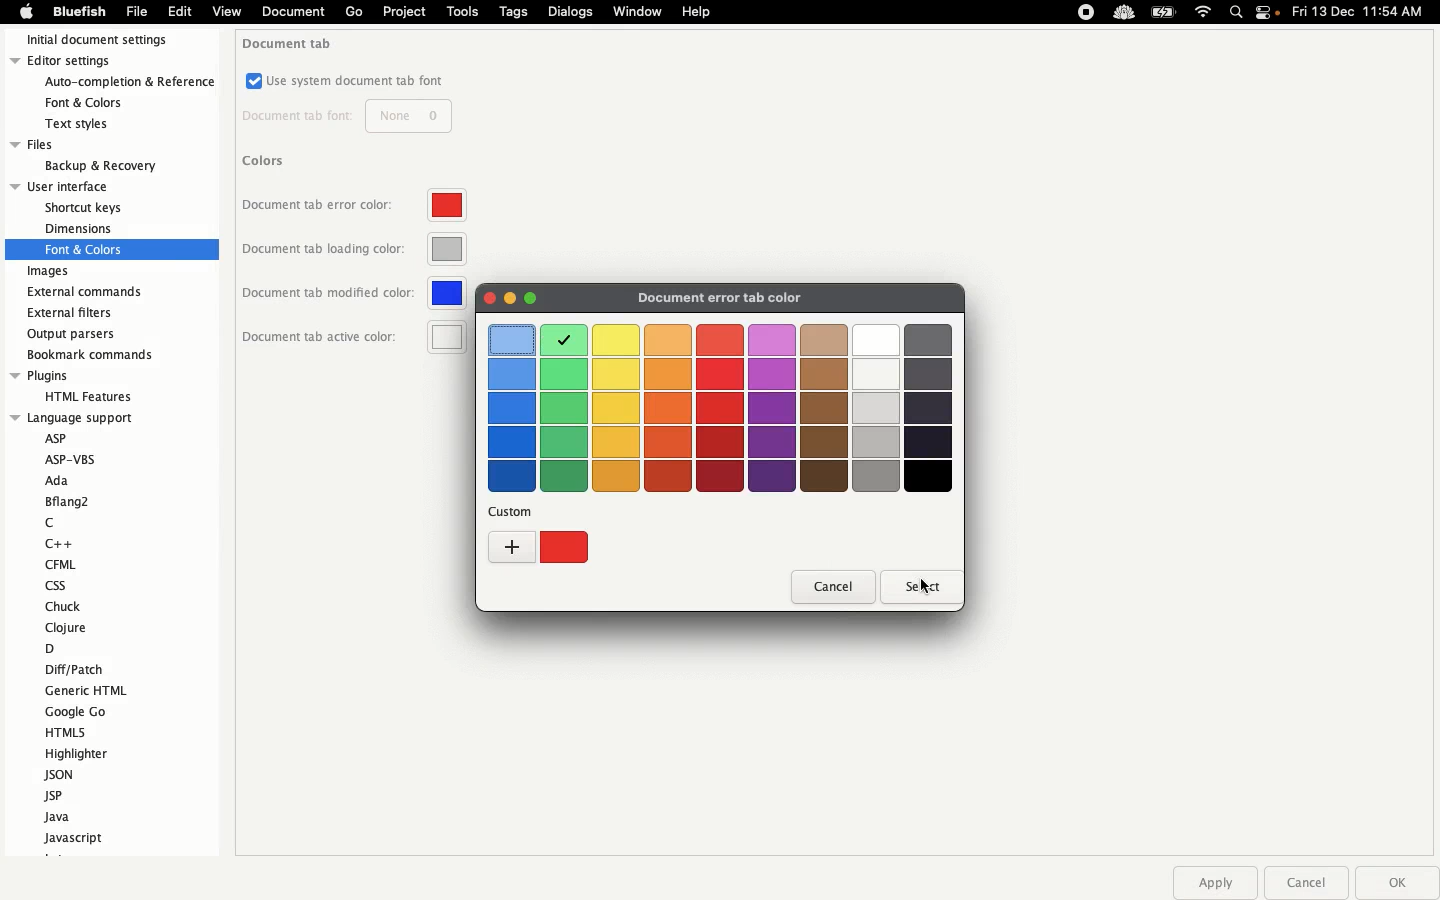  What do you see at coordinates (530, 297) in the screenshot?
I see `Maximize` at bounding box center [530, 297].